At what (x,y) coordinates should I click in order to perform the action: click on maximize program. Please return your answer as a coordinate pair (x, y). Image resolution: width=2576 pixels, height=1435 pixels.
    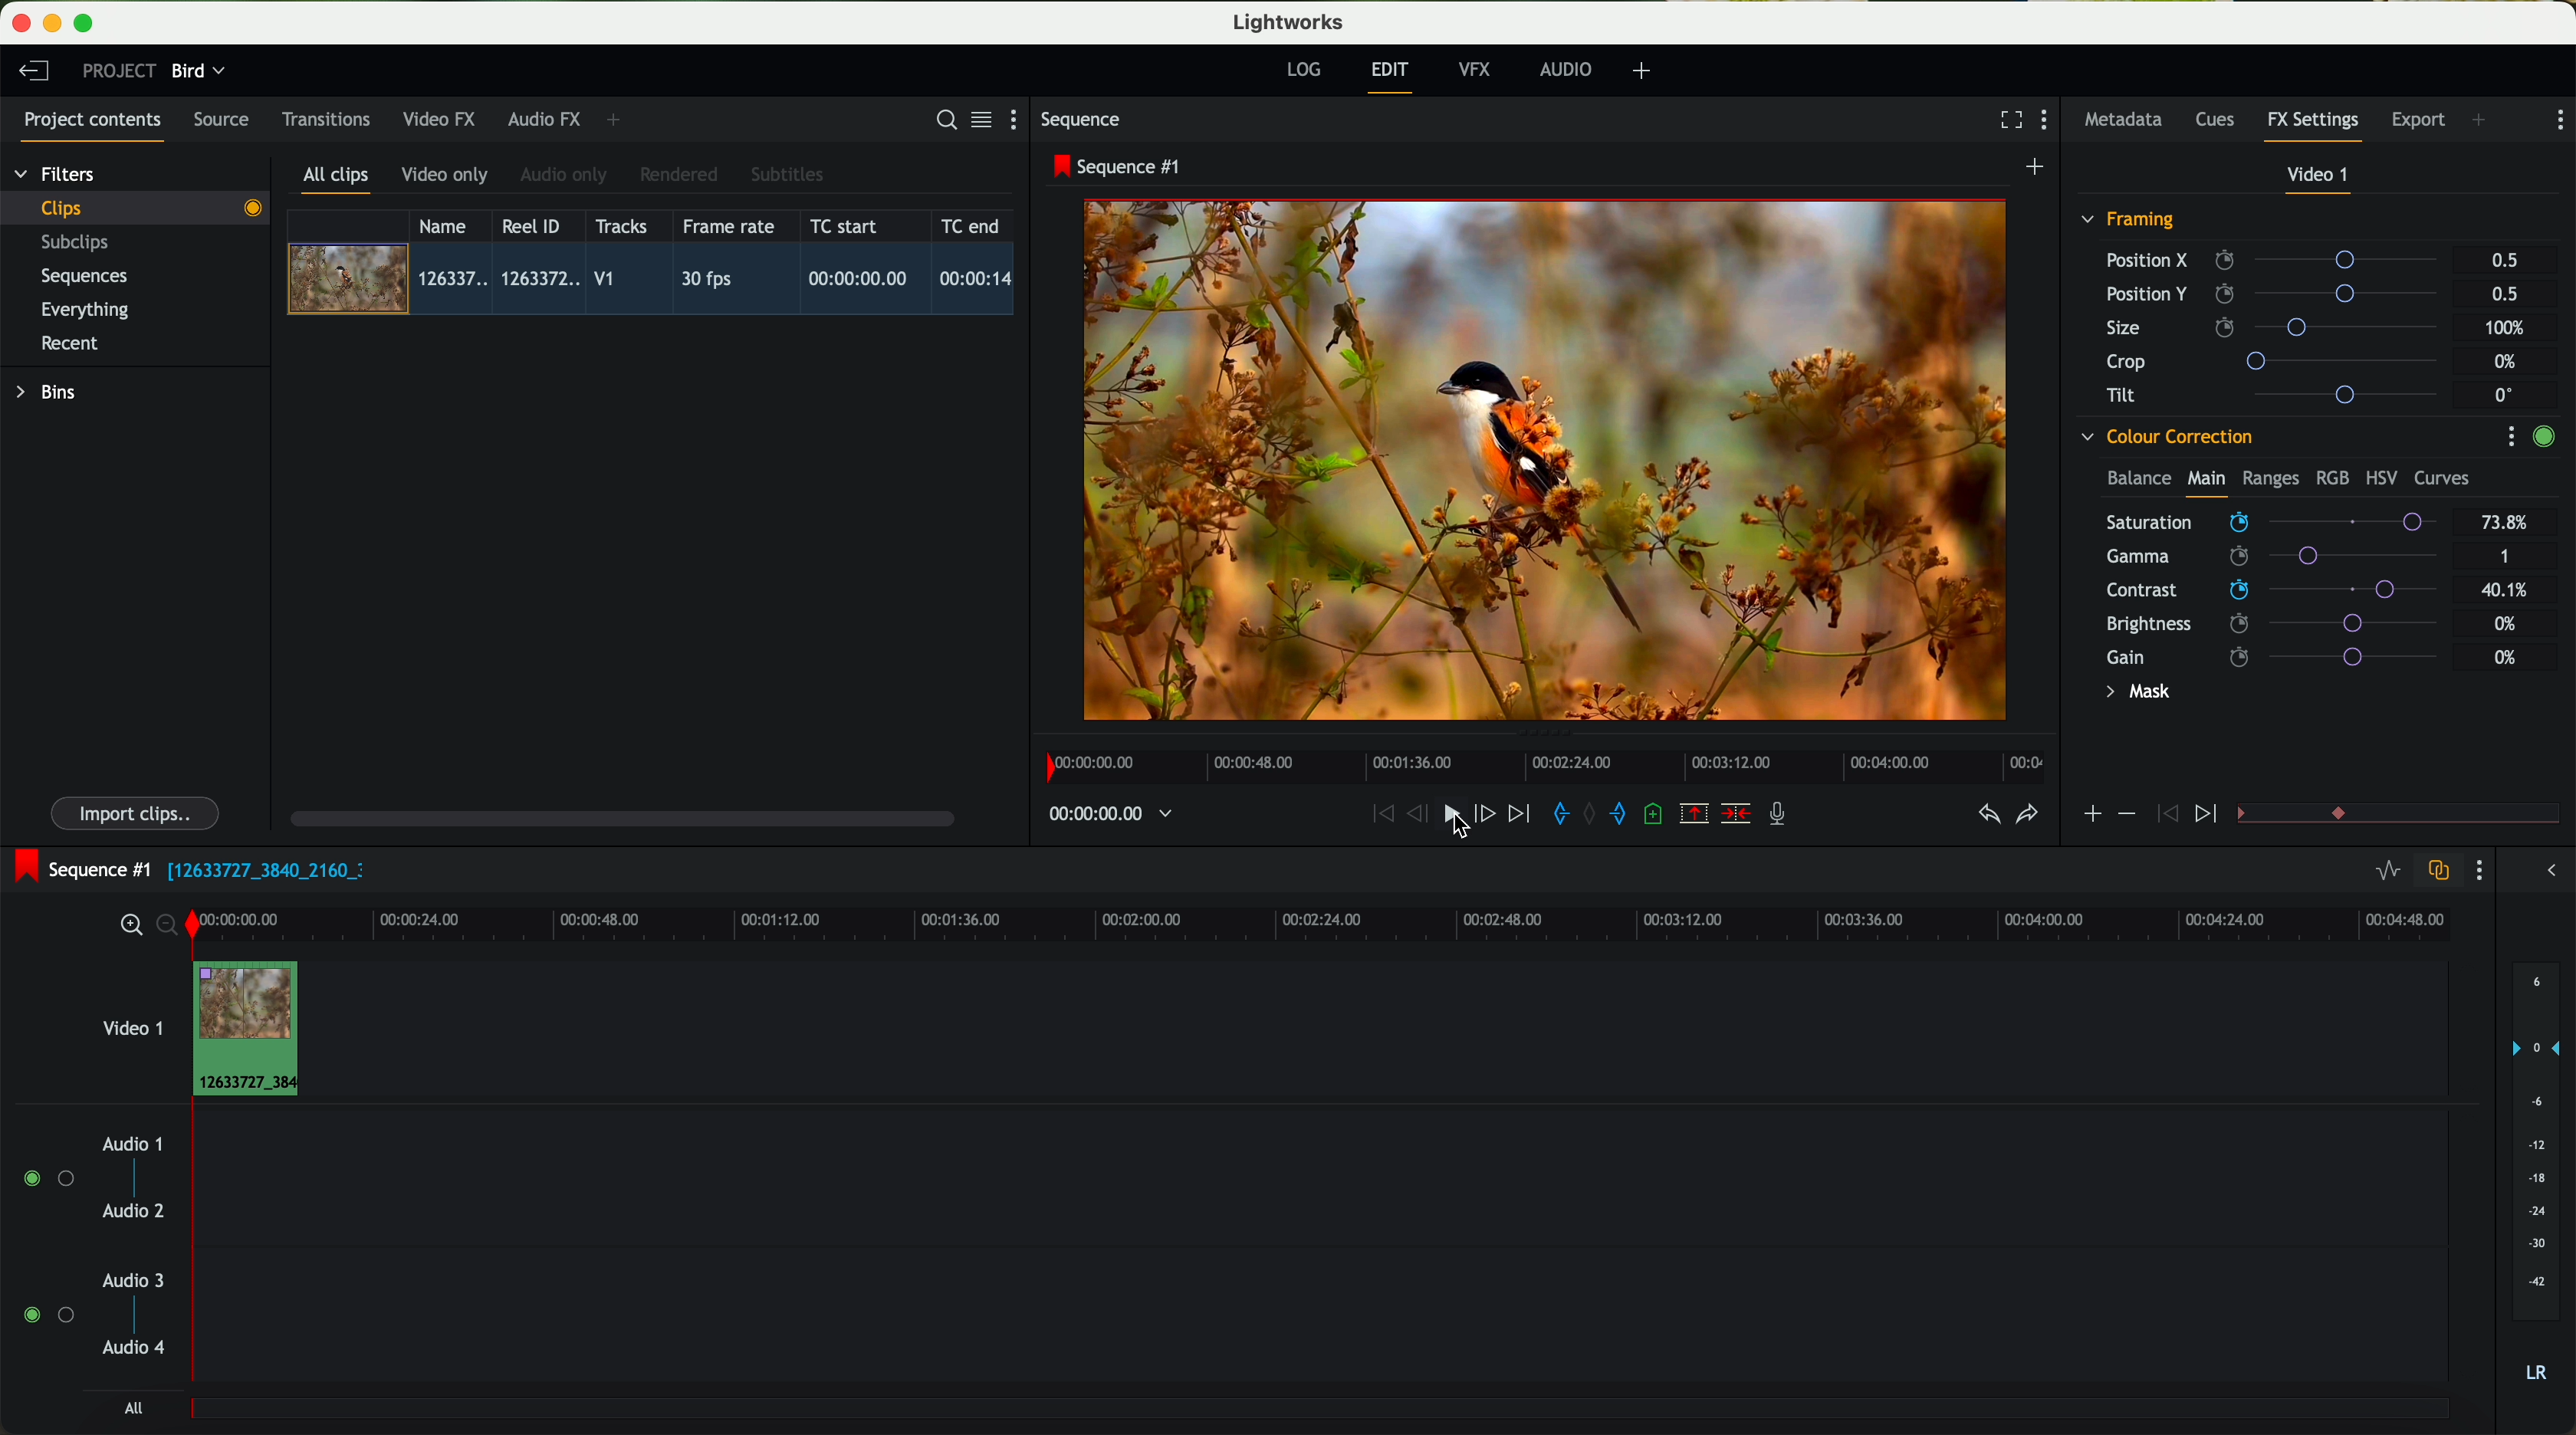
    Looking at the image, I should click on (87, 24).